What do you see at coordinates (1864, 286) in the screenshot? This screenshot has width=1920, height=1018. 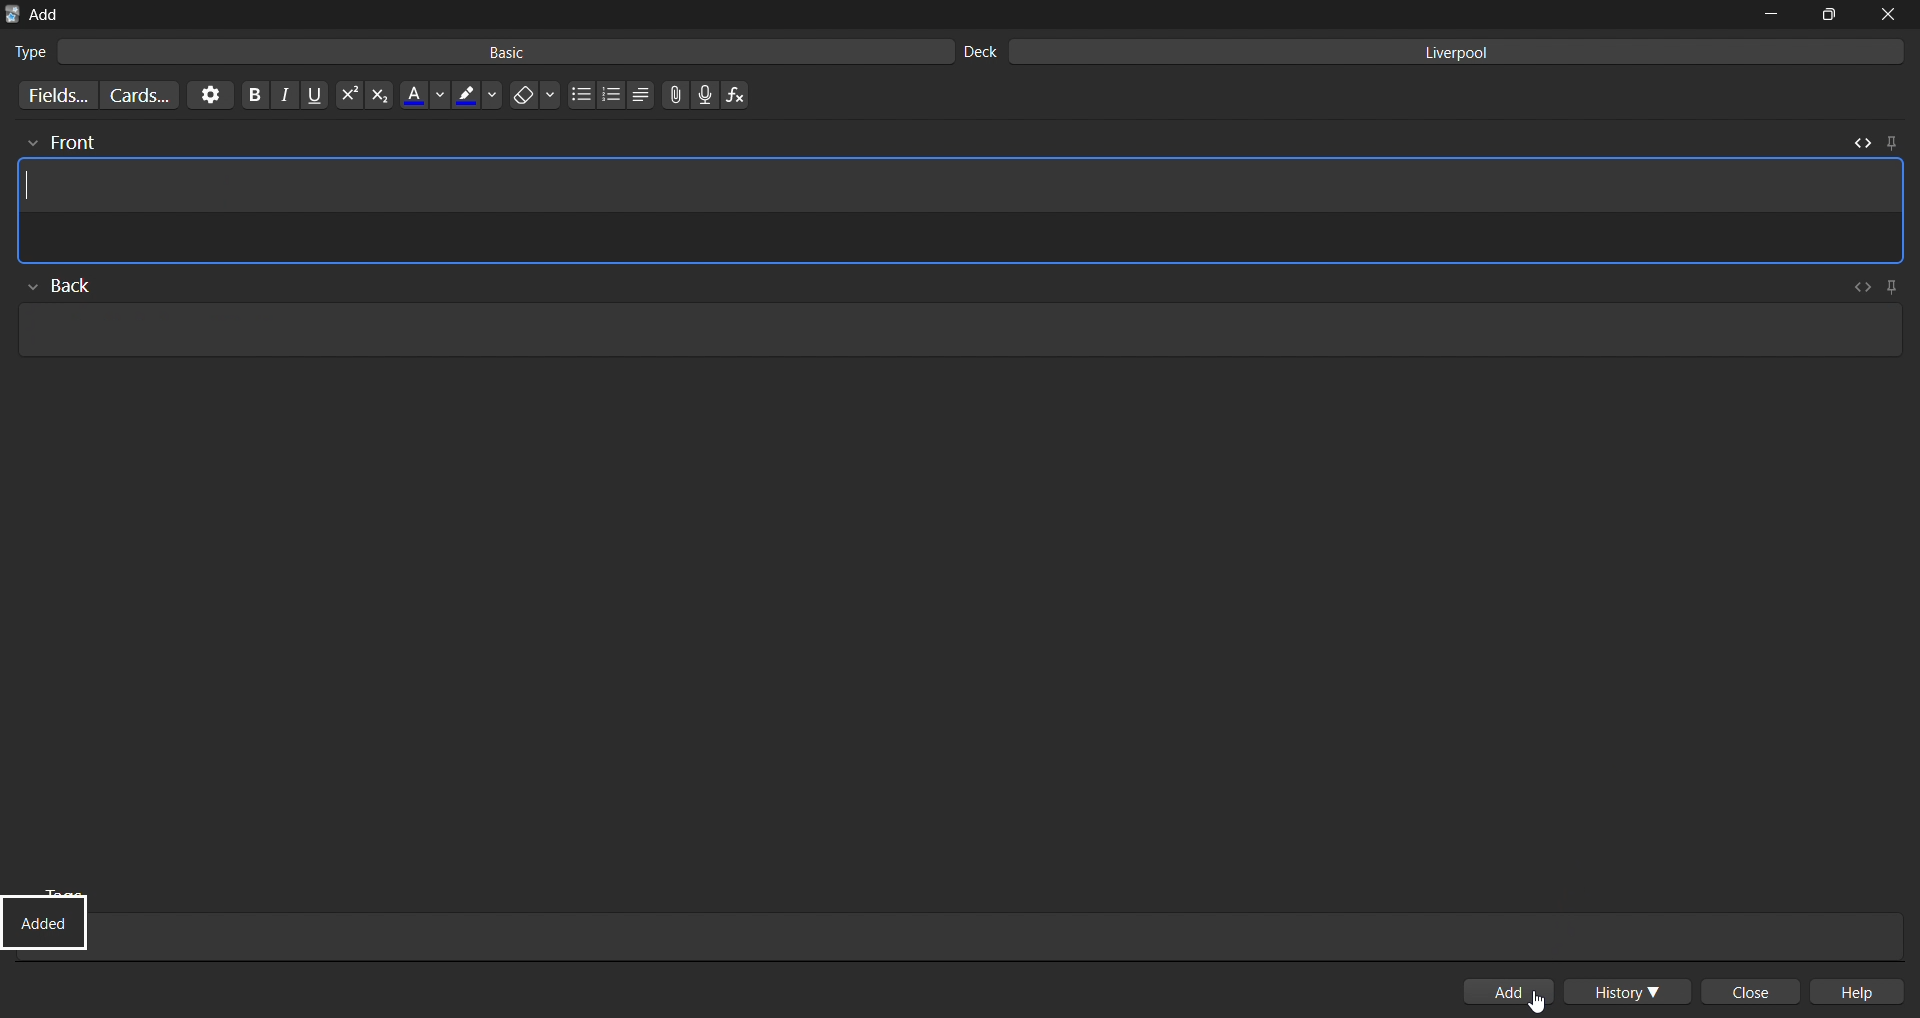 I see `toggle html editor` at bounding box center [1864, 286].